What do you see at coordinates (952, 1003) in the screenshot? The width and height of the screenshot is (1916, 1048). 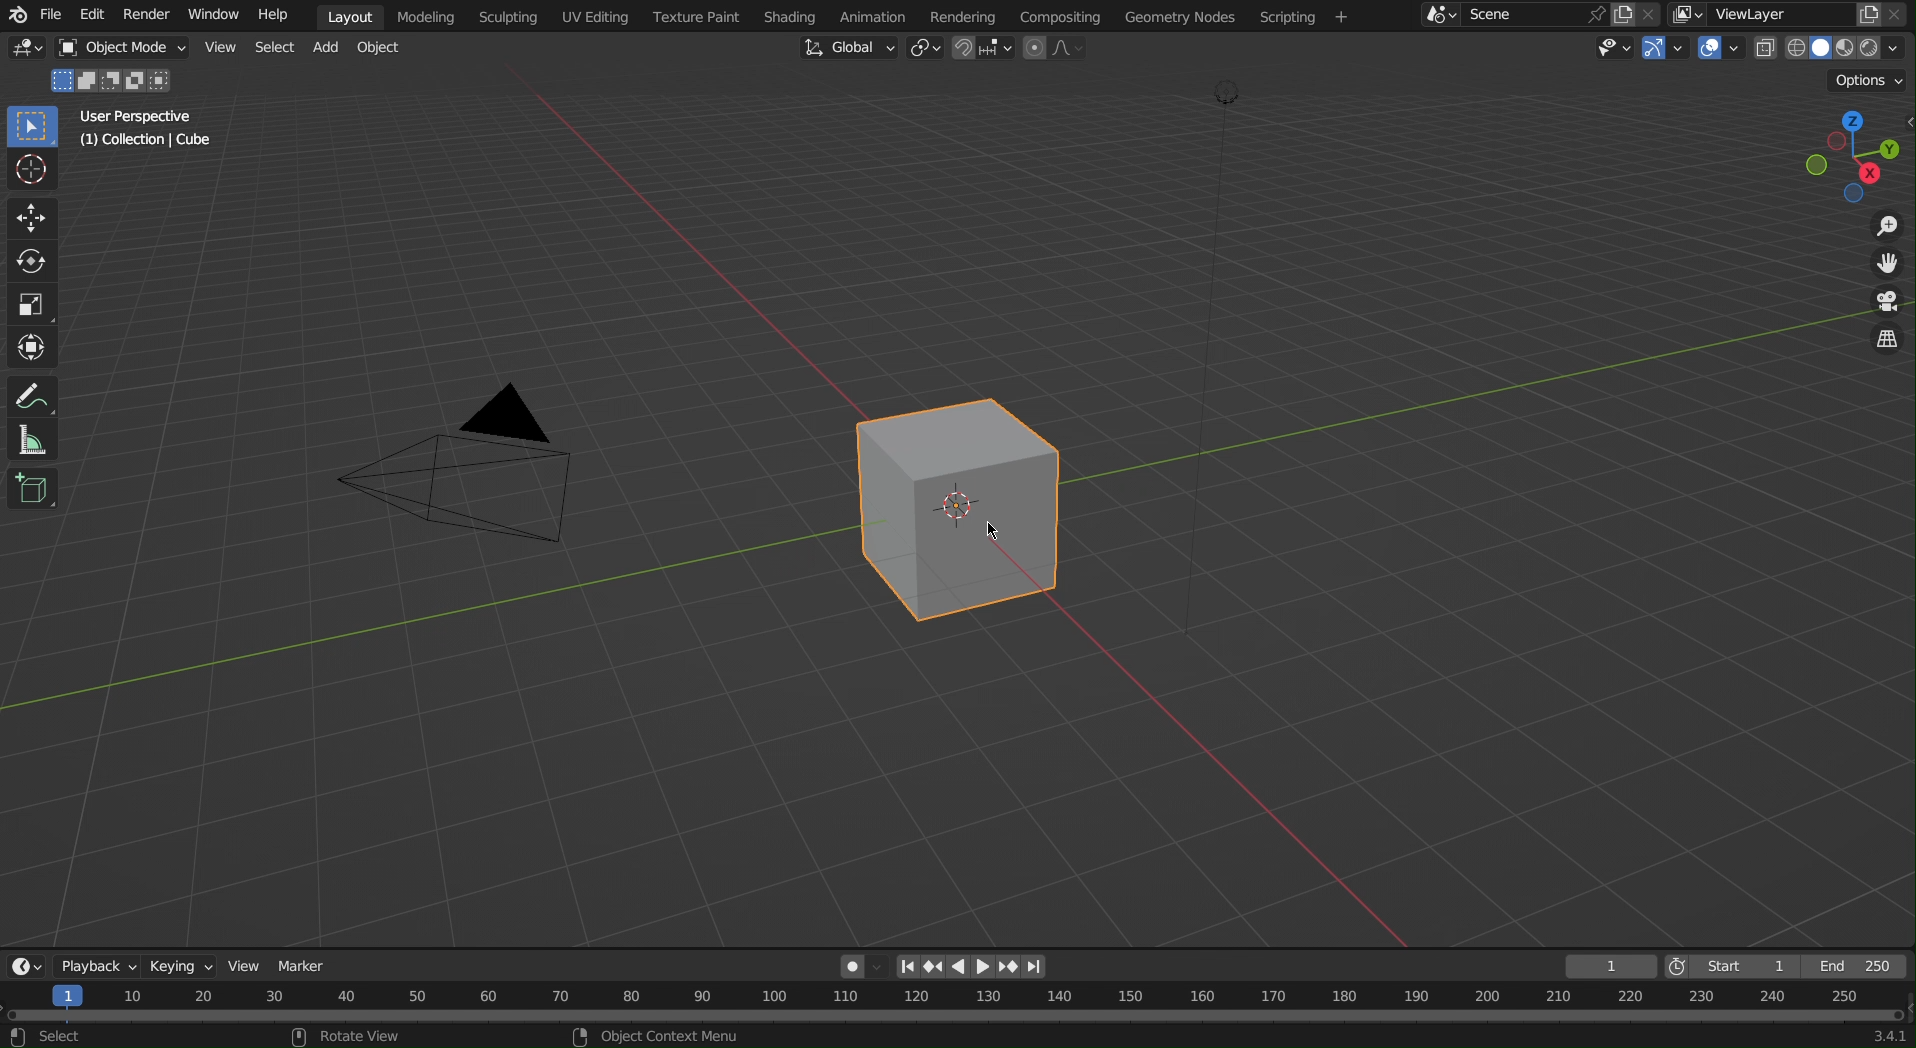 I see `Timeline` at bounding box center [952, 1003].